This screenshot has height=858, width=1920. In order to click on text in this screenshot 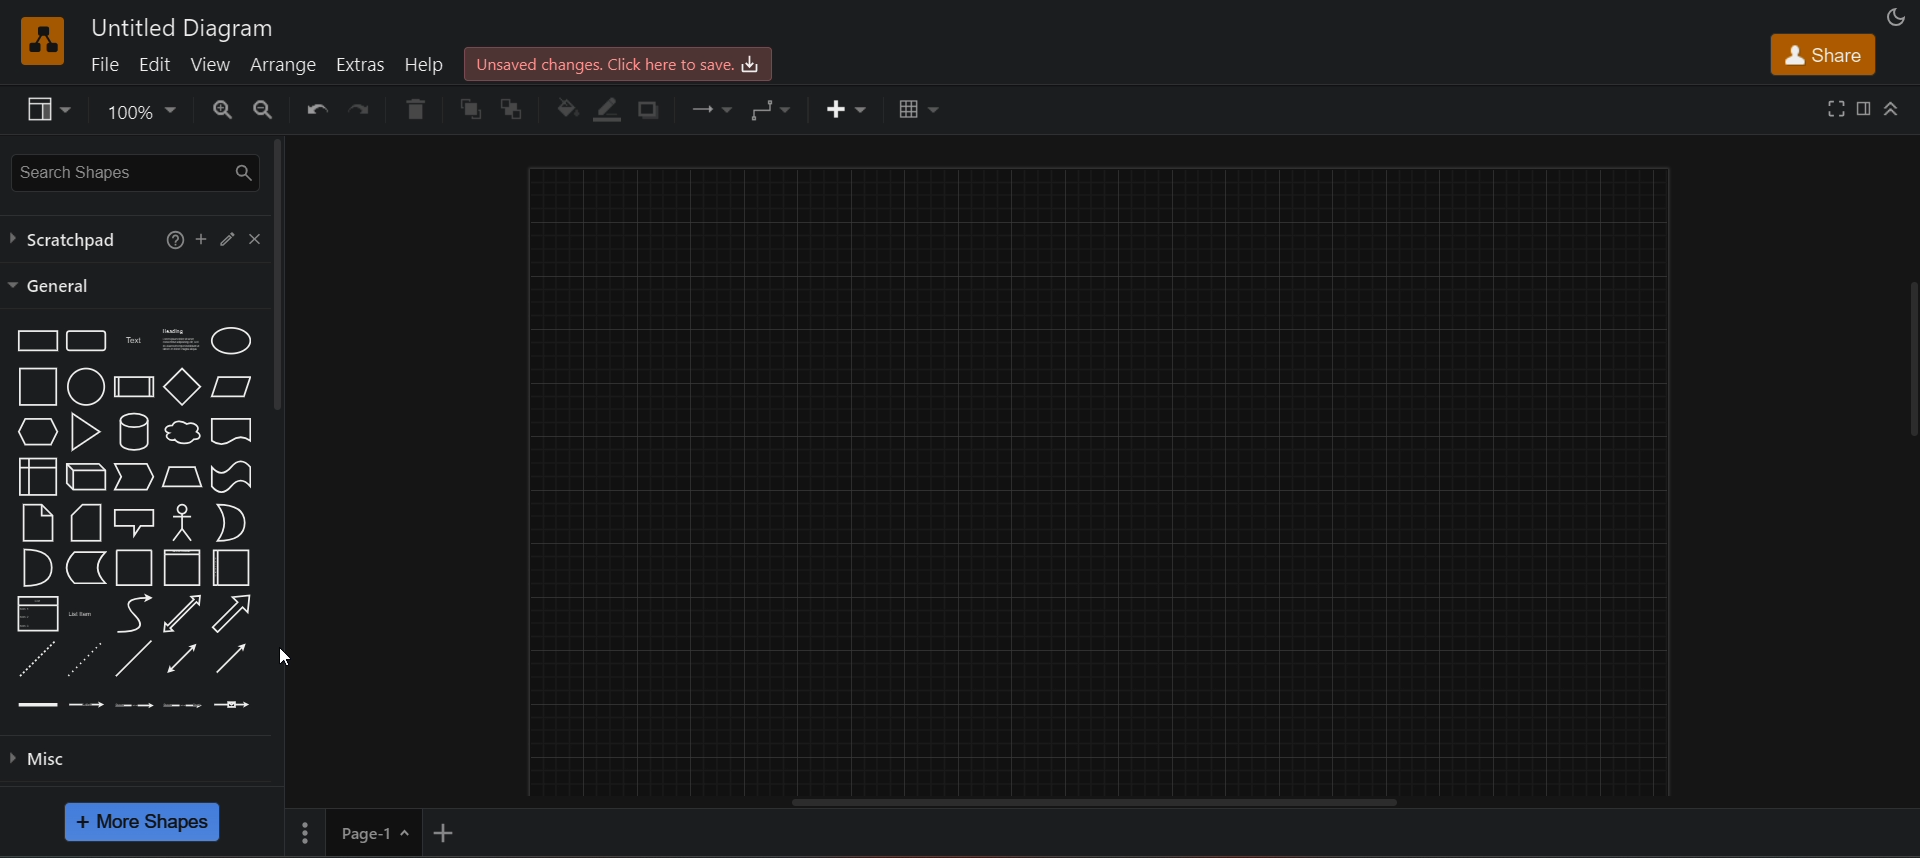, I will do `click(134, 339)`.